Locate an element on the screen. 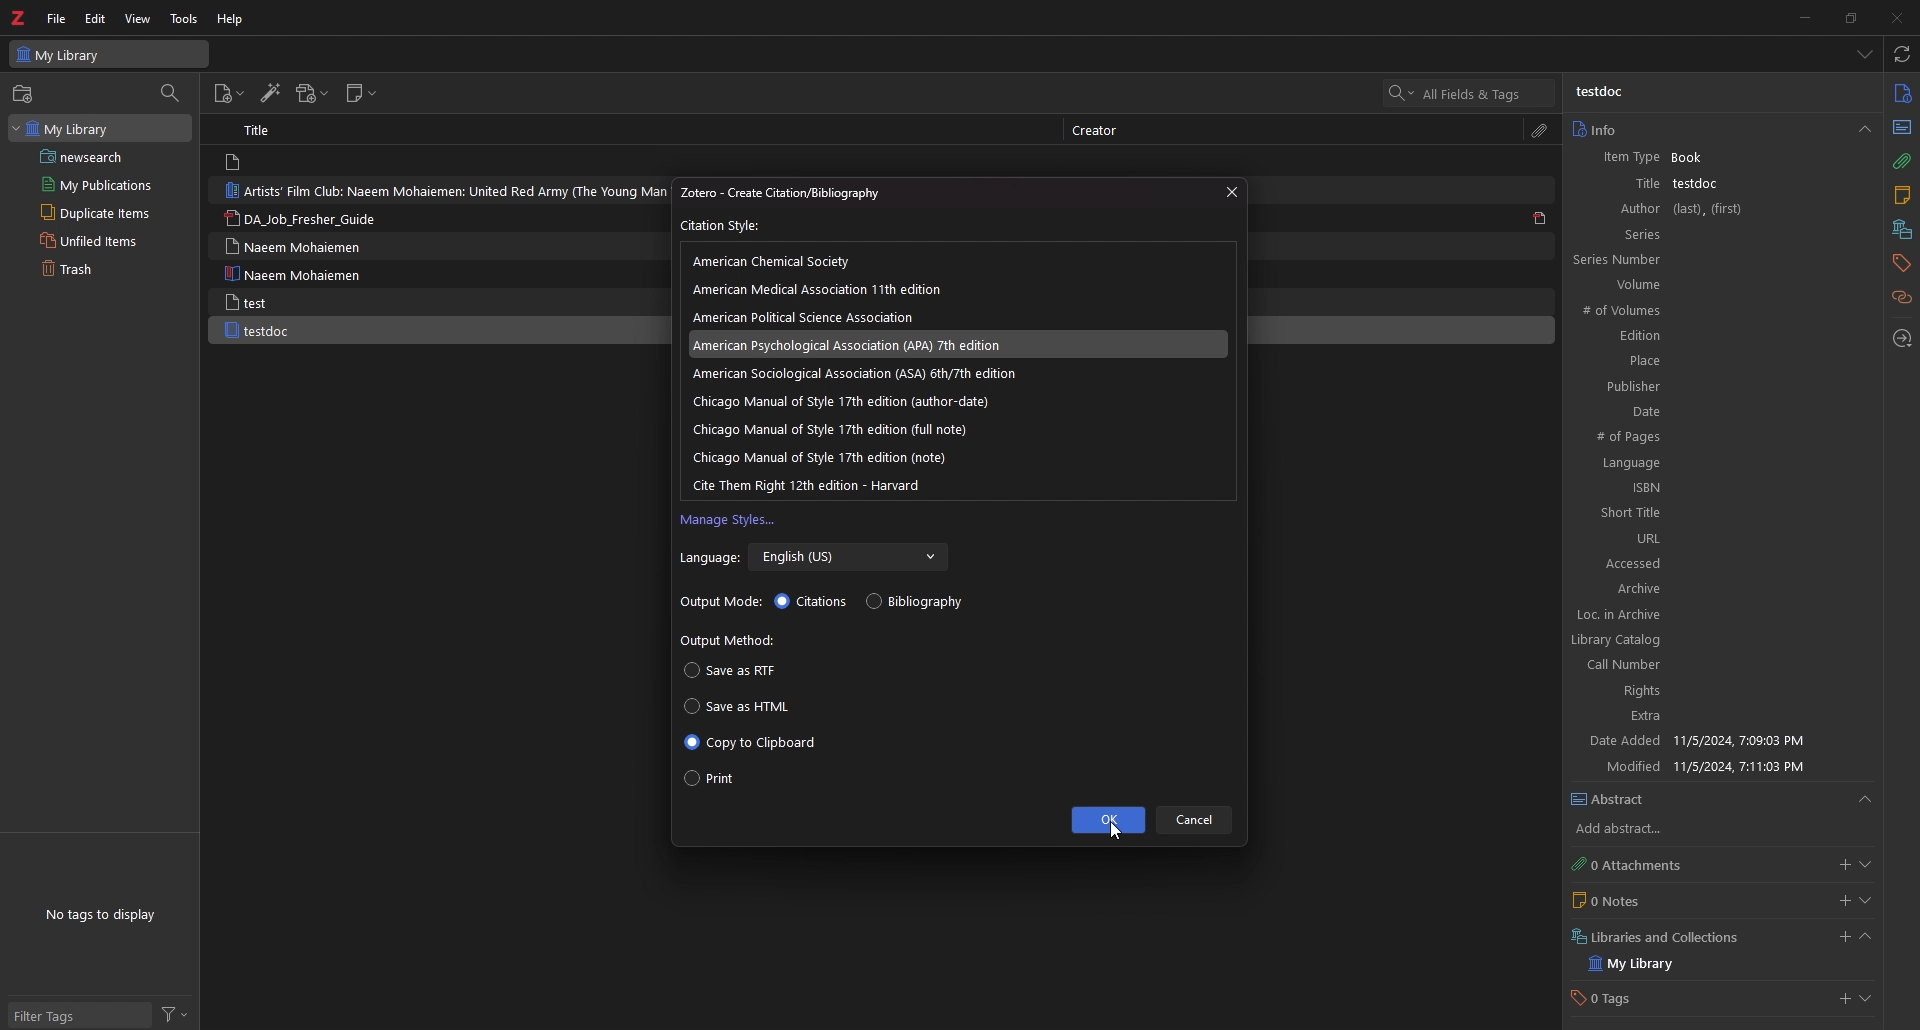  Edition is located at coordinates (1707, 336).